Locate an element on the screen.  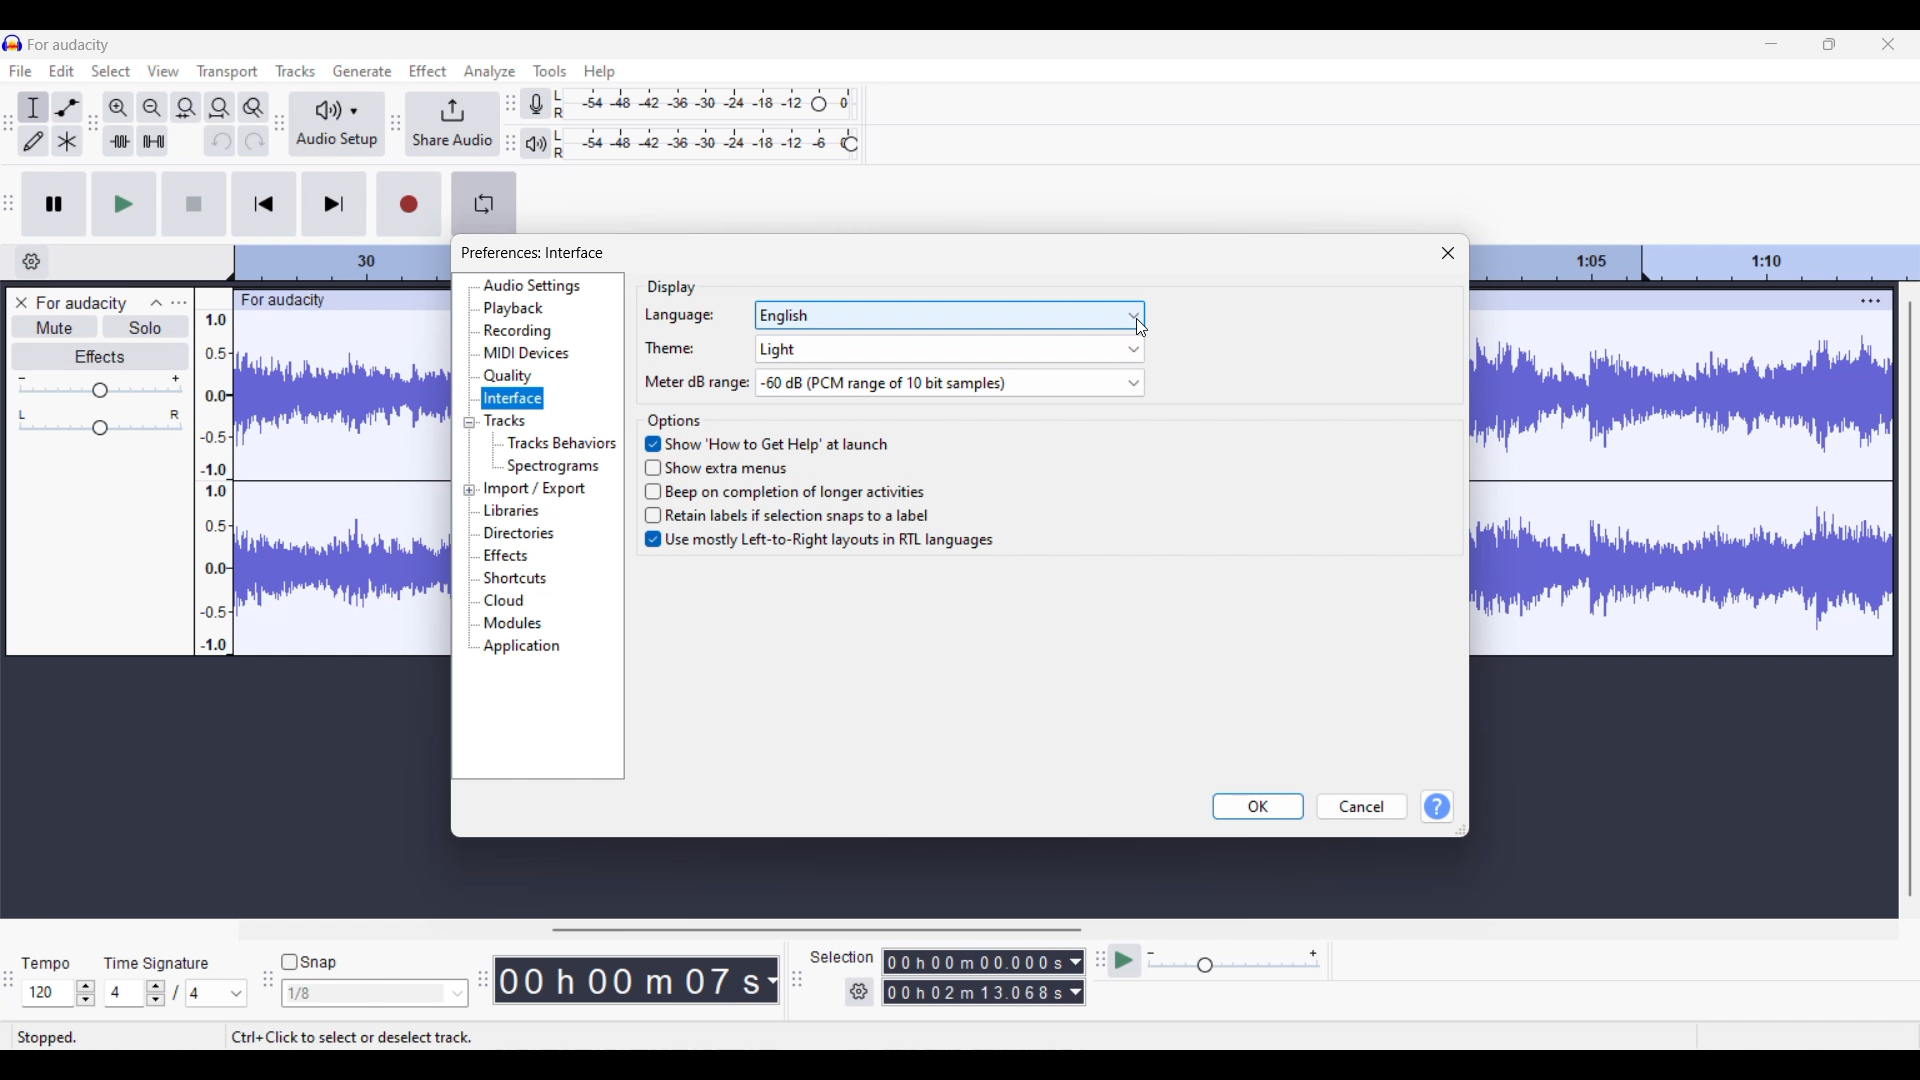
Show ‘How to Get Help’ at launch is located at coordinates (768, 442).